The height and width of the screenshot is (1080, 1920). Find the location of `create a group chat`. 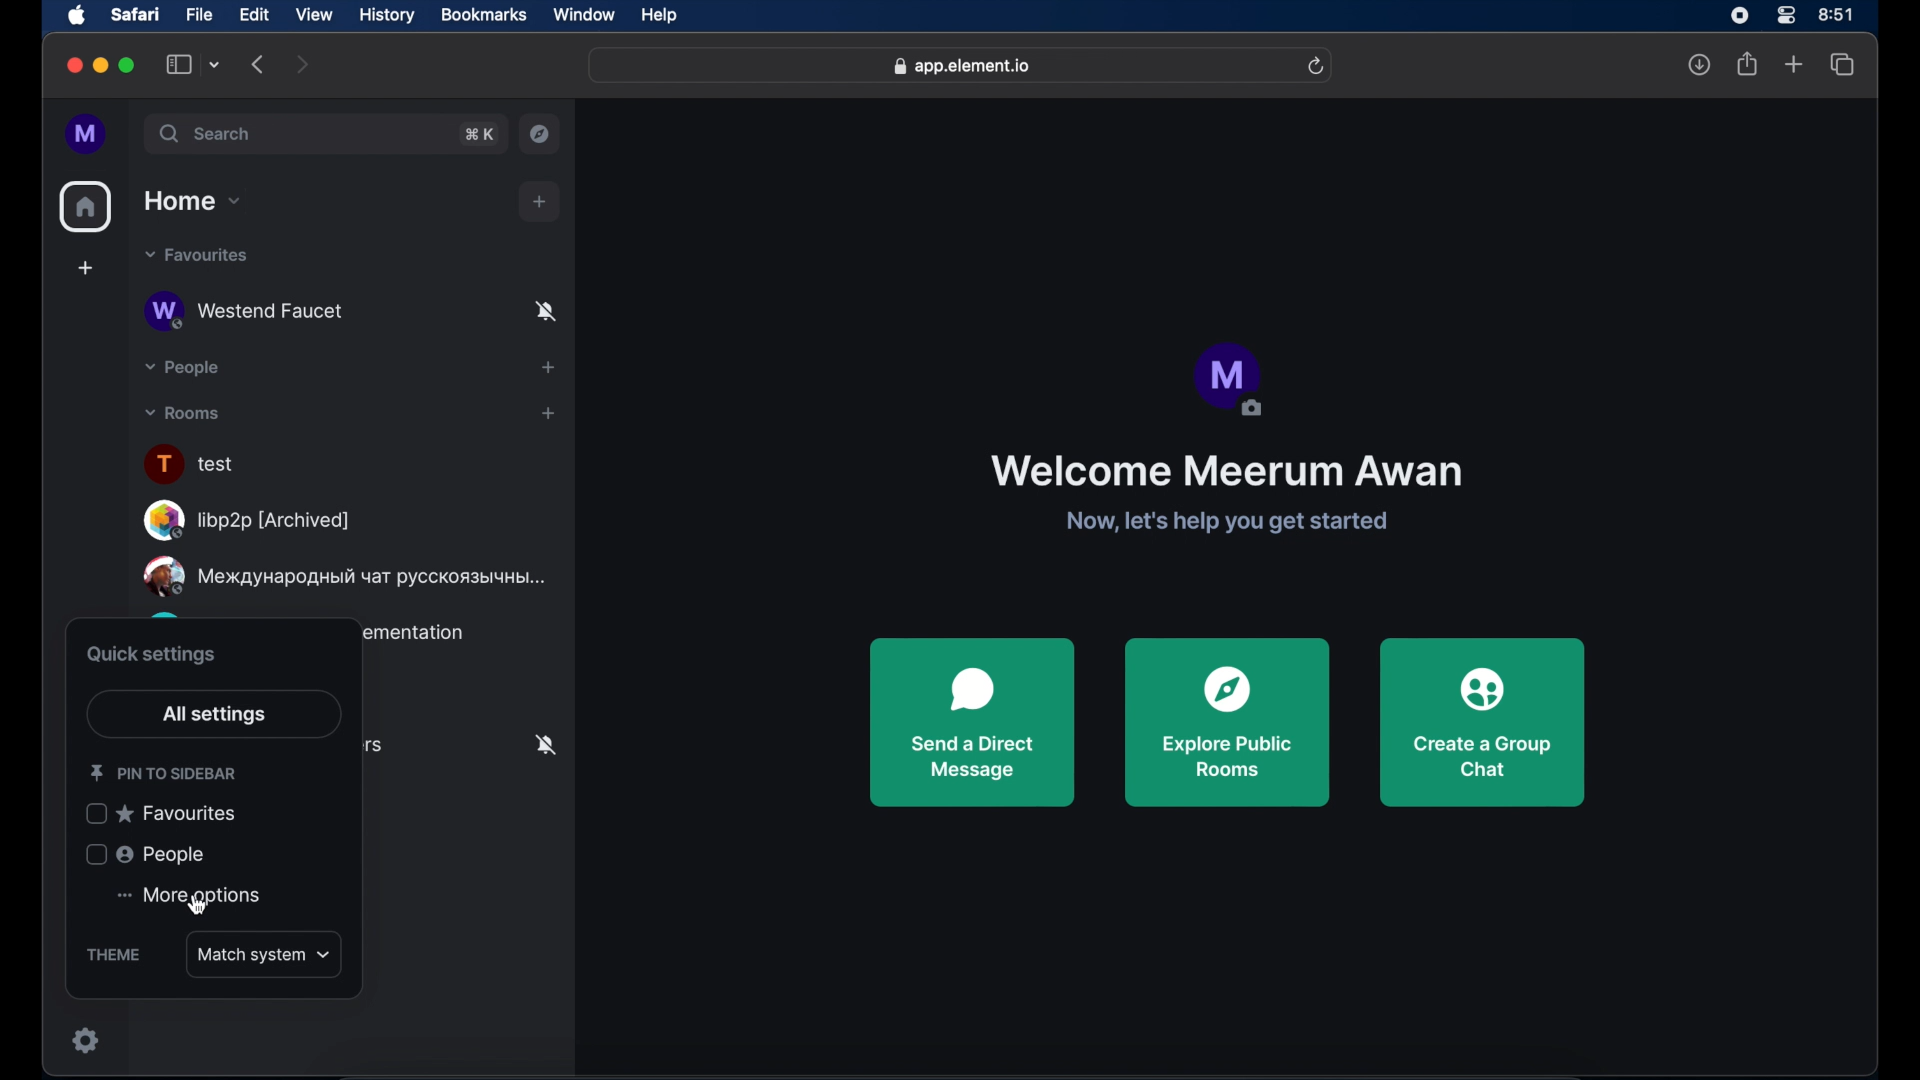

create a group chat is located at coordinates (1482, 724).